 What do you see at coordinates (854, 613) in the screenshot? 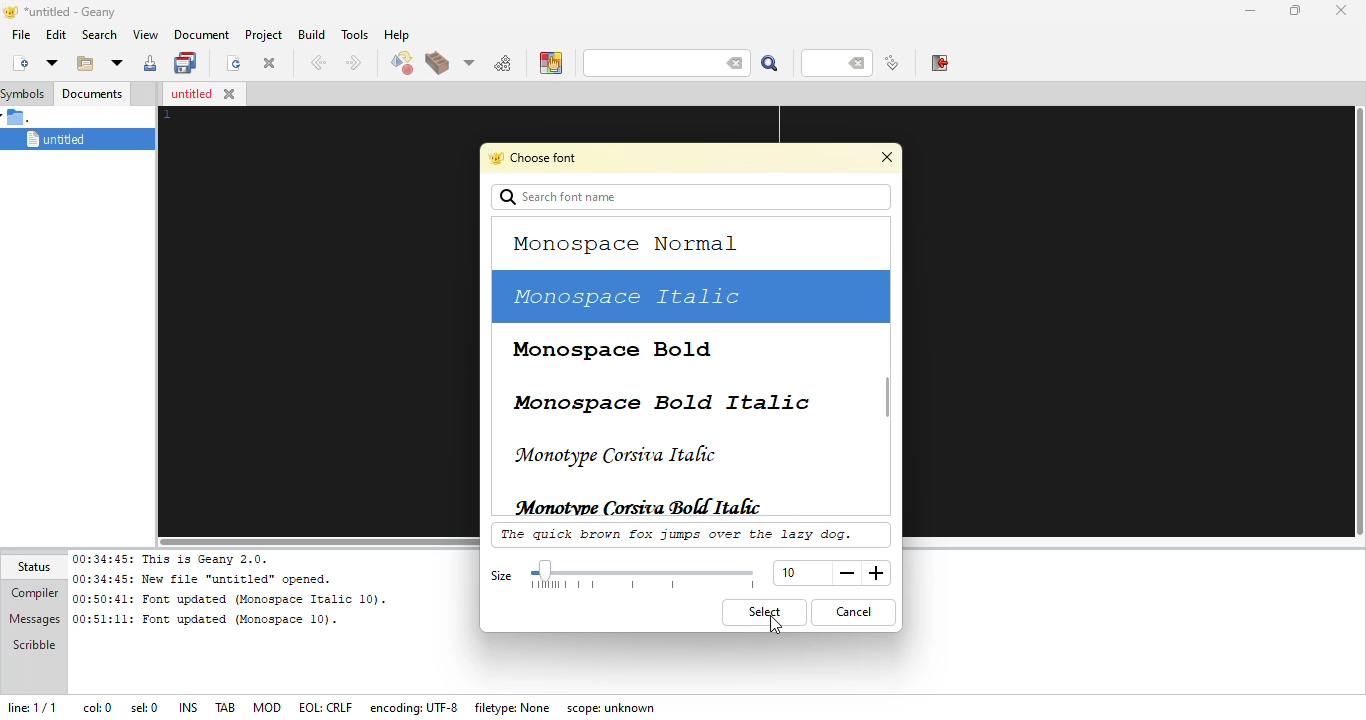
I see `cancel` at bounding box center [854, 613].